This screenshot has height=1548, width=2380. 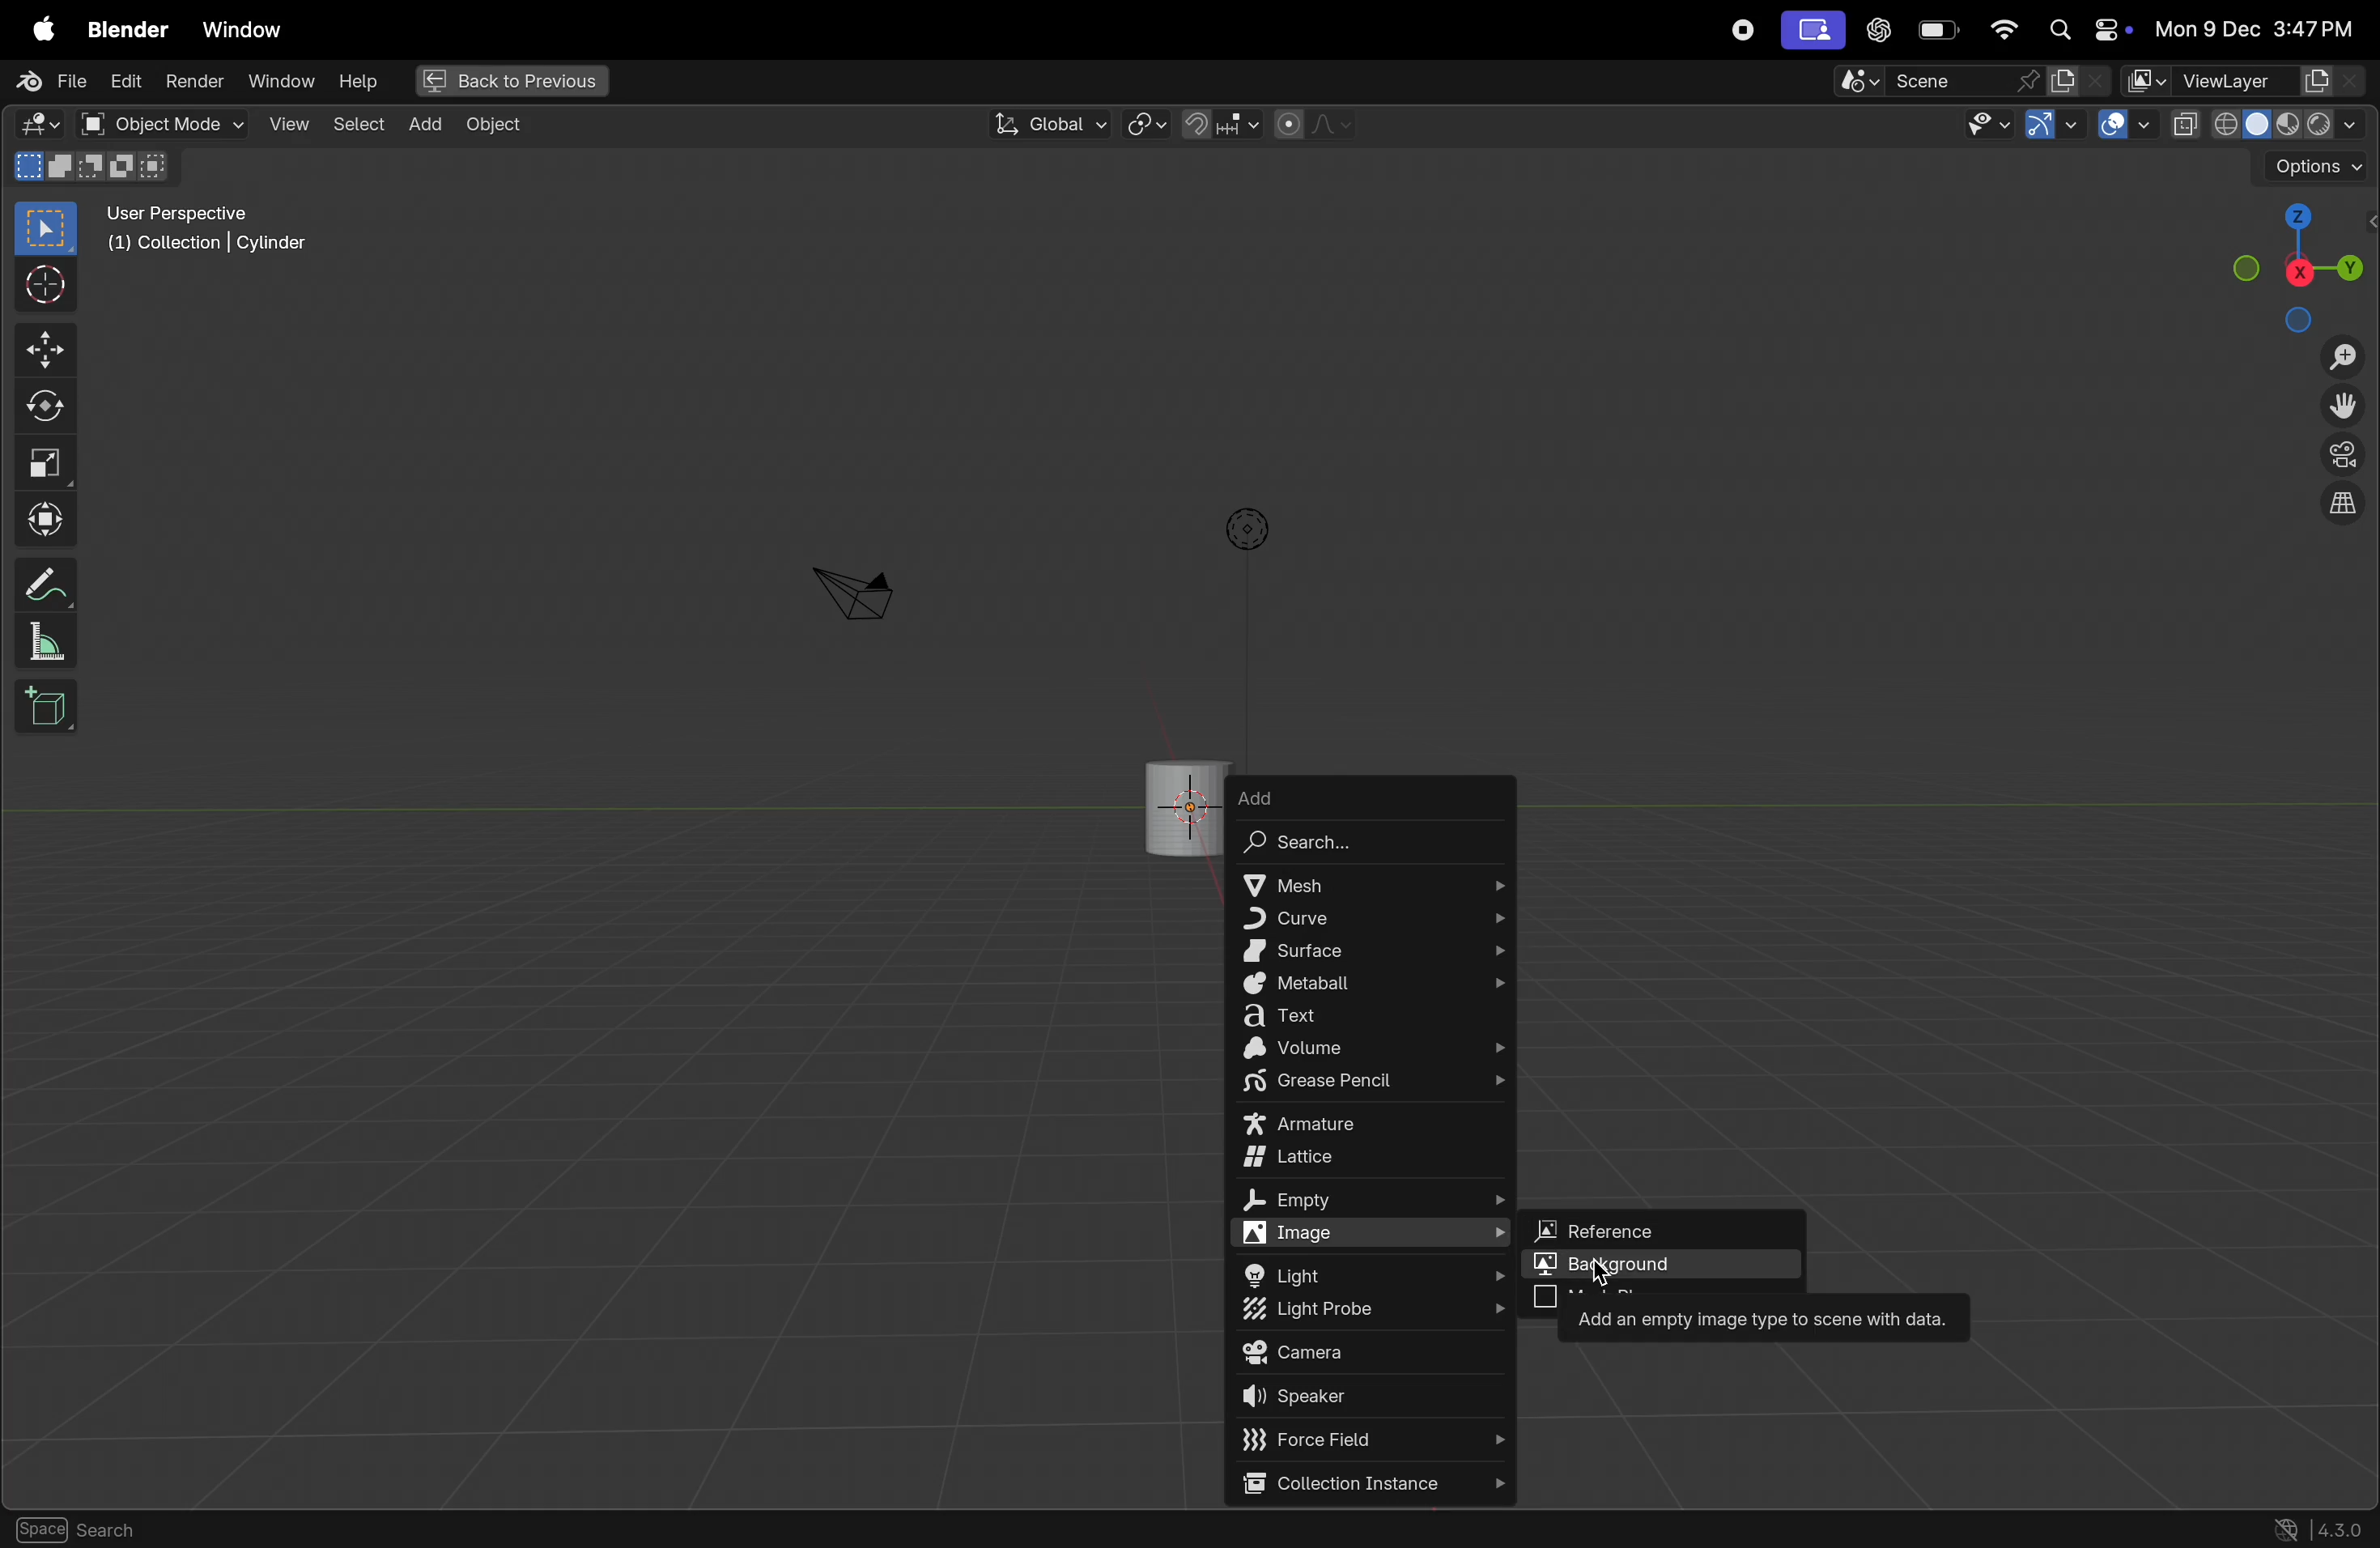 I want to click on view shading, so click(x=2263, y=123).